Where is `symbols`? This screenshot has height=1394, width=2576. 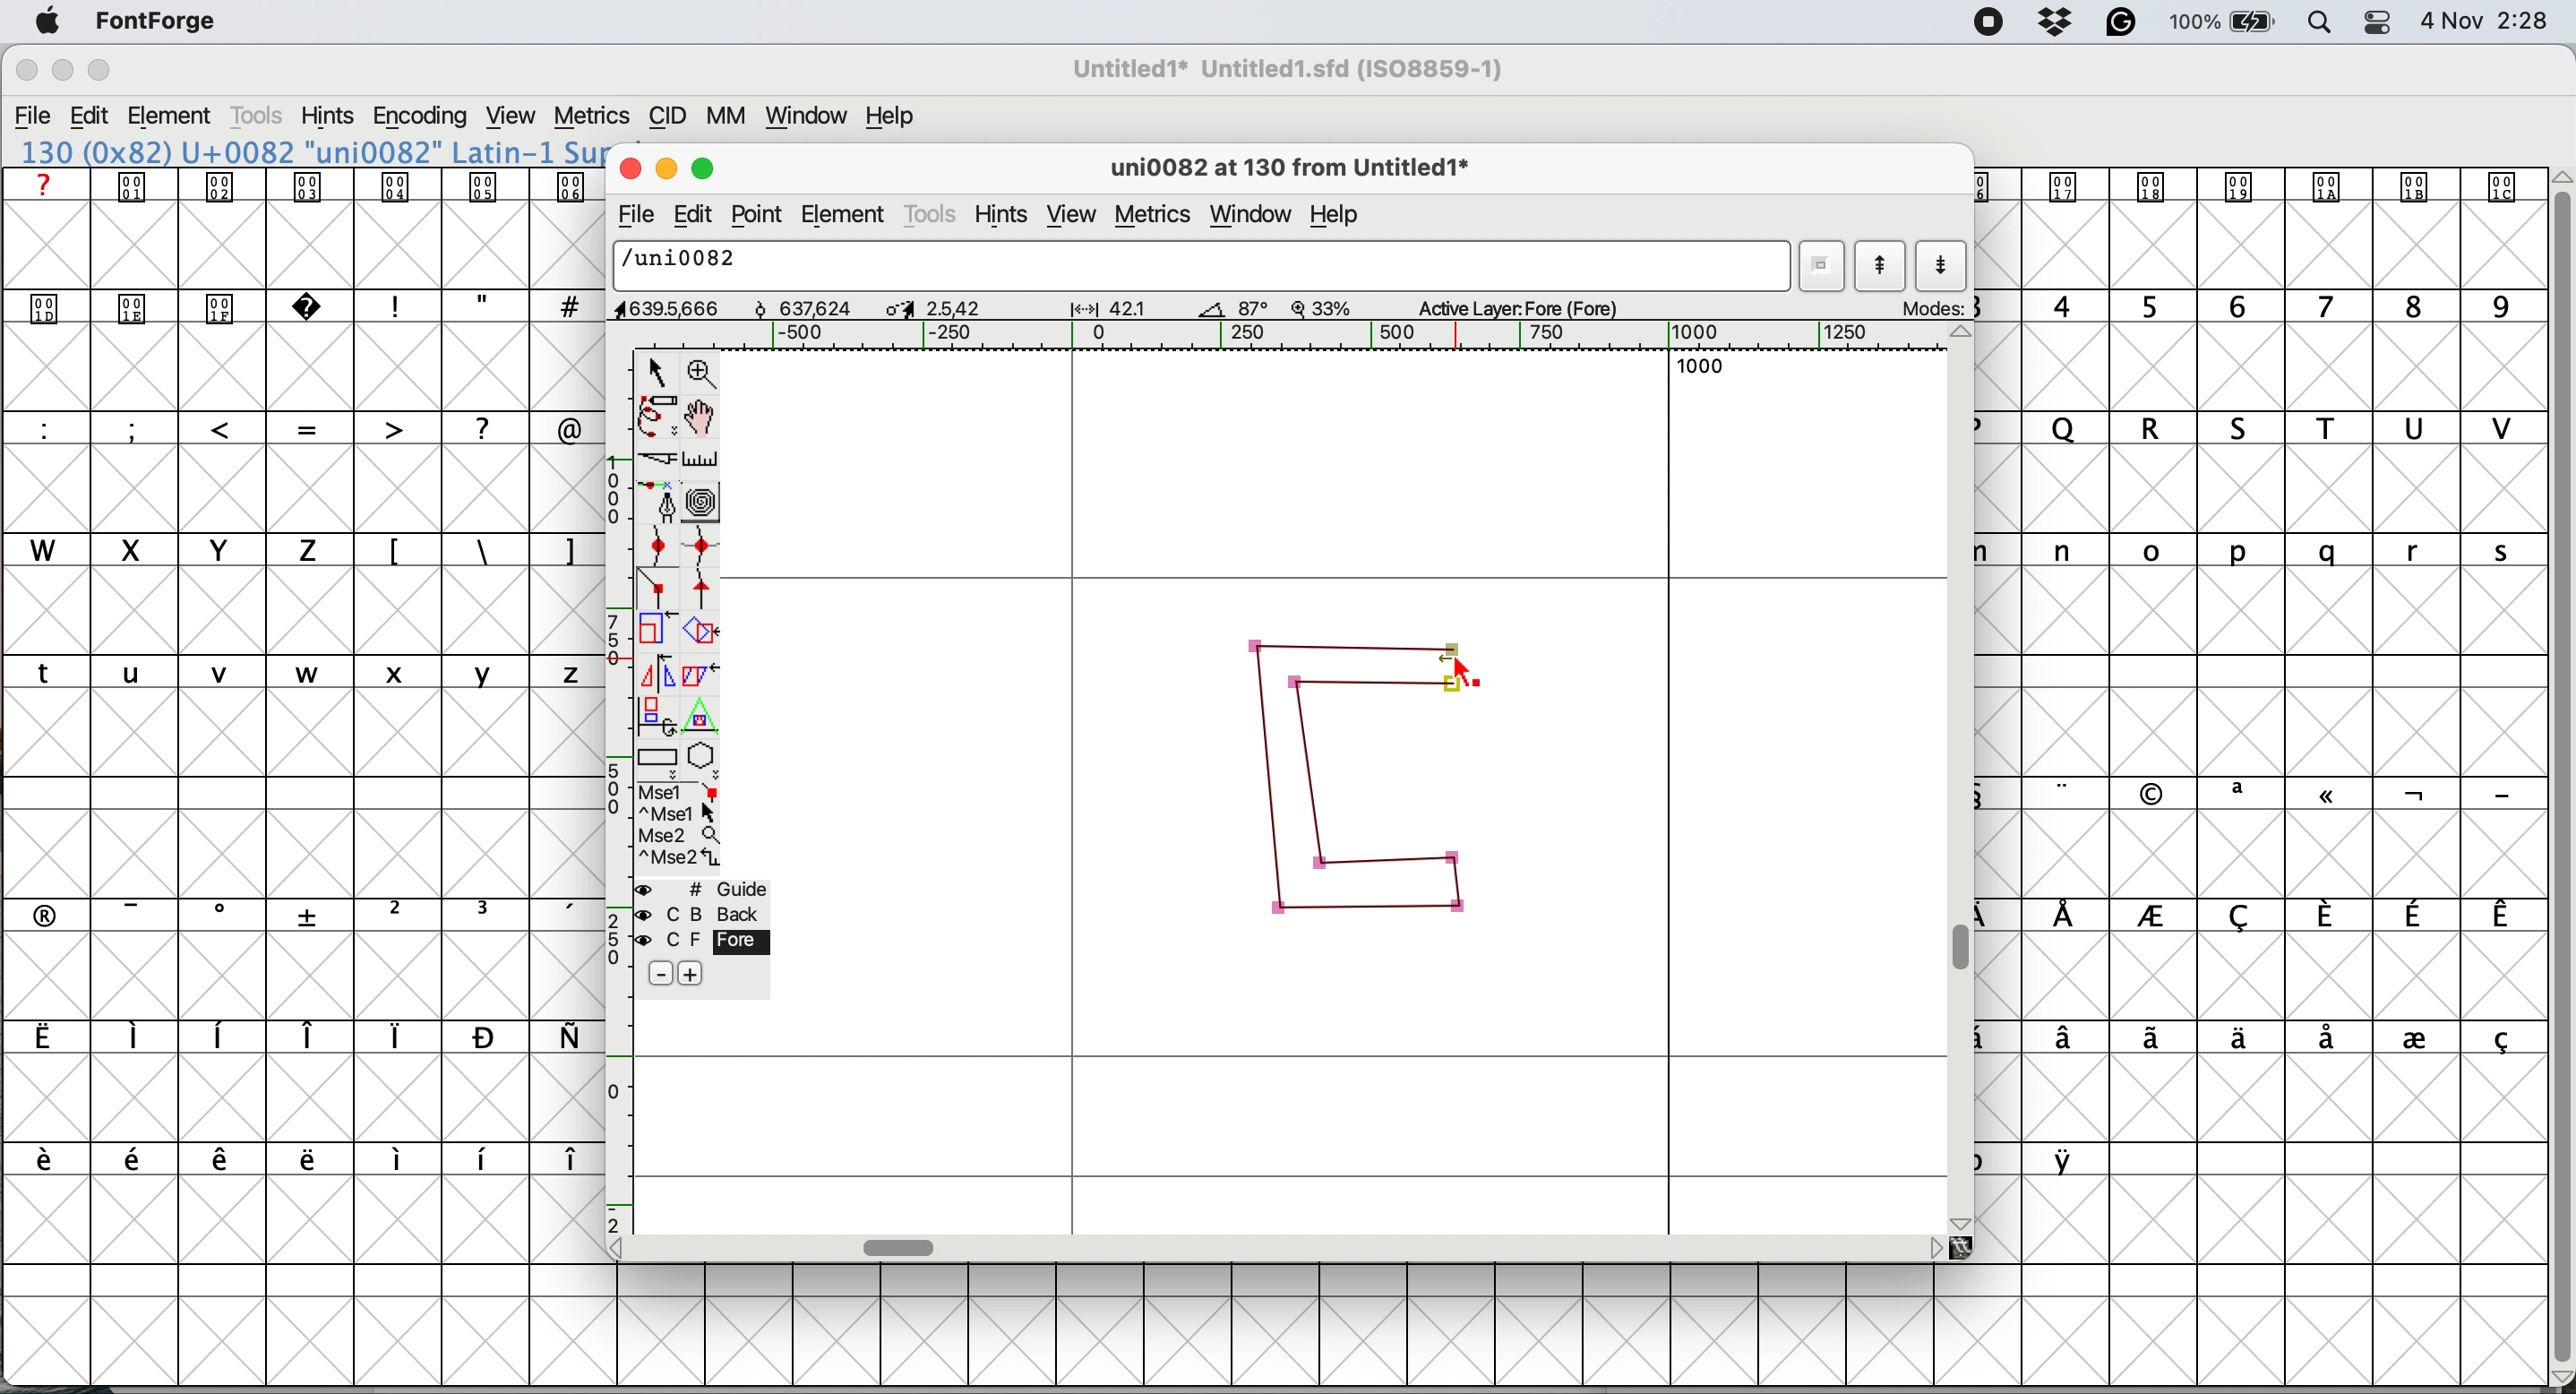 symbols is located at coordinates (295, 1037).